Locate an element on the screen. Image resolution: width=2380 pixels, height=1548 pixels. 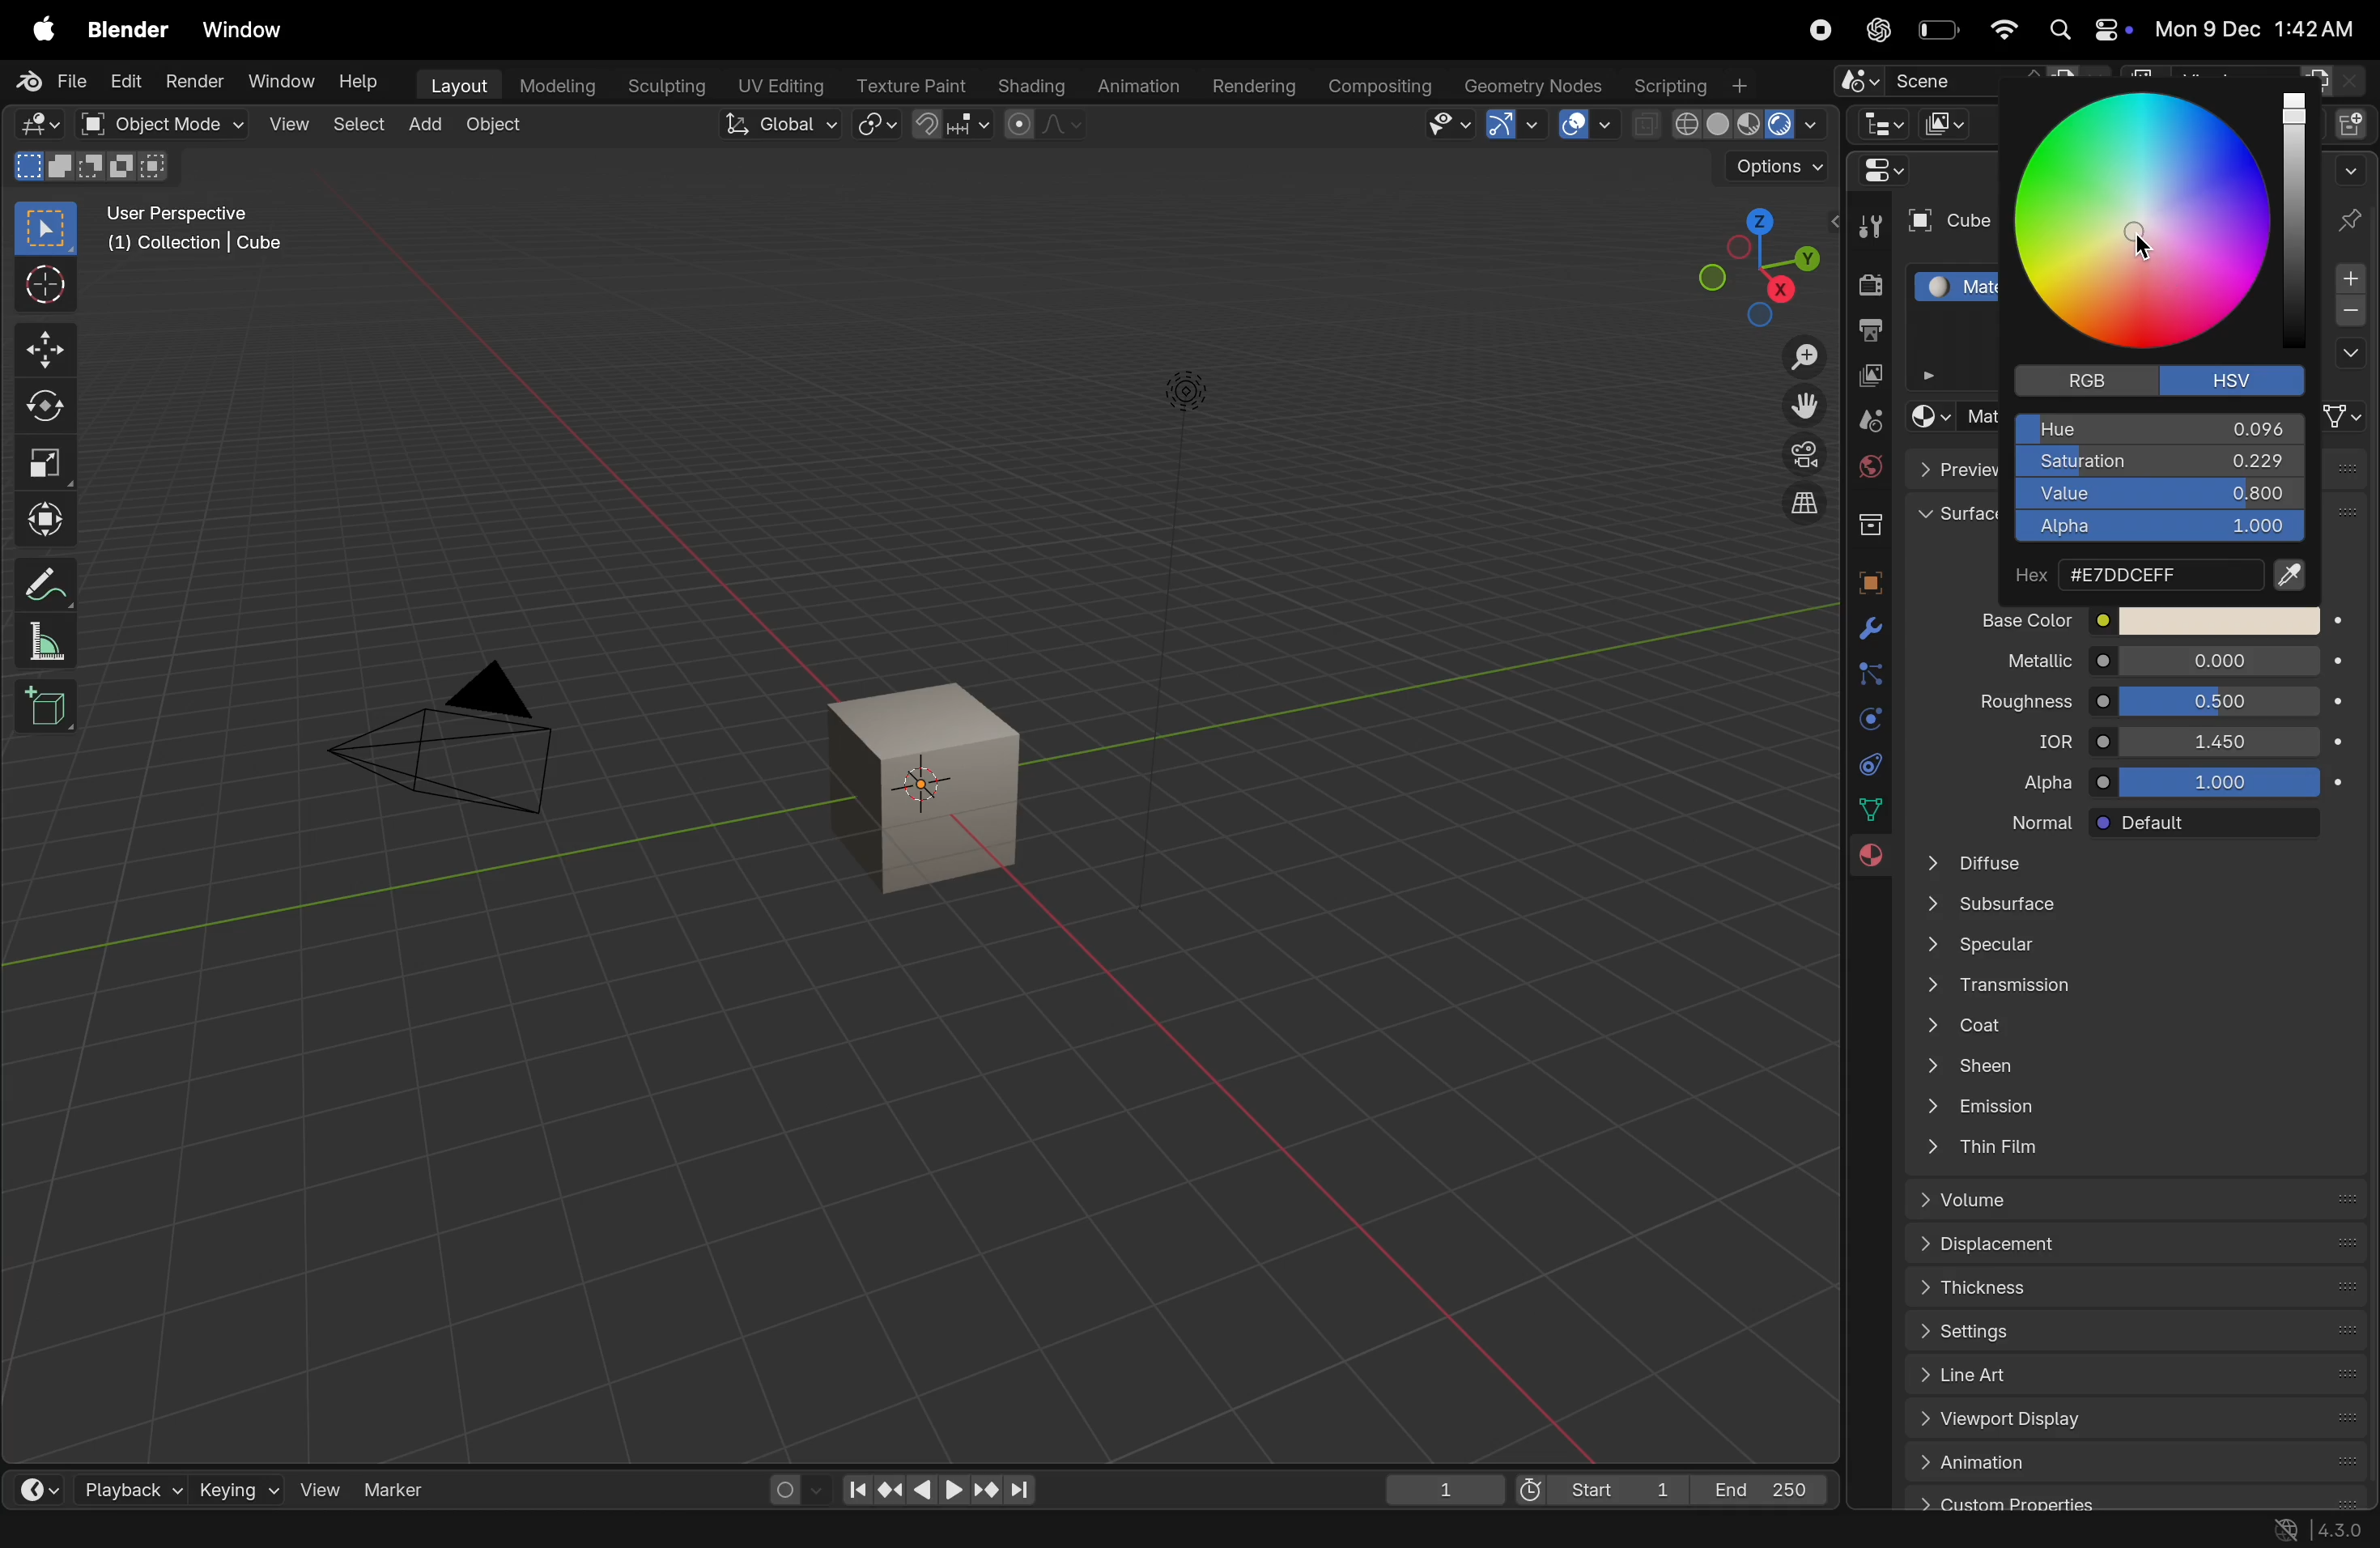
volume is located at coordinates (2128, 1200).